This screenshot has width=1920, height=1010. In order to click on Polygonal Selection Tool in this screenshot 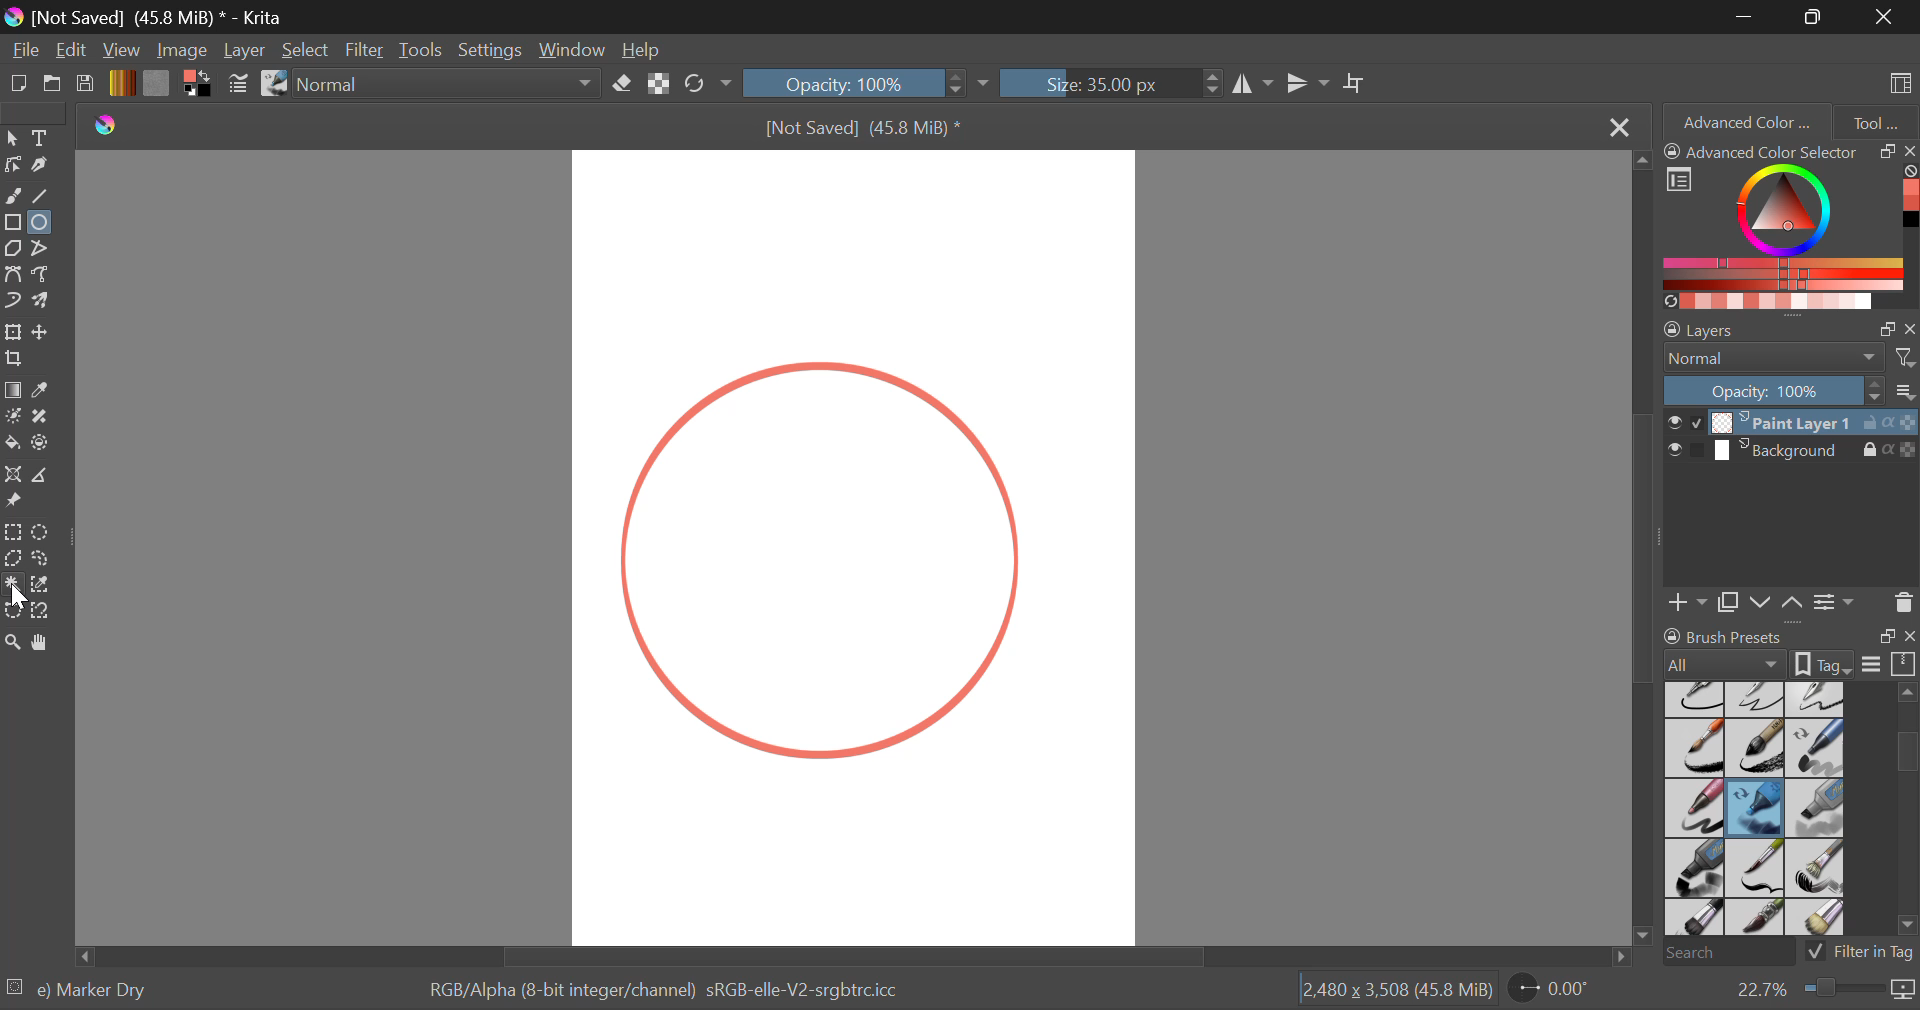, I will do `click(13, 557)`.